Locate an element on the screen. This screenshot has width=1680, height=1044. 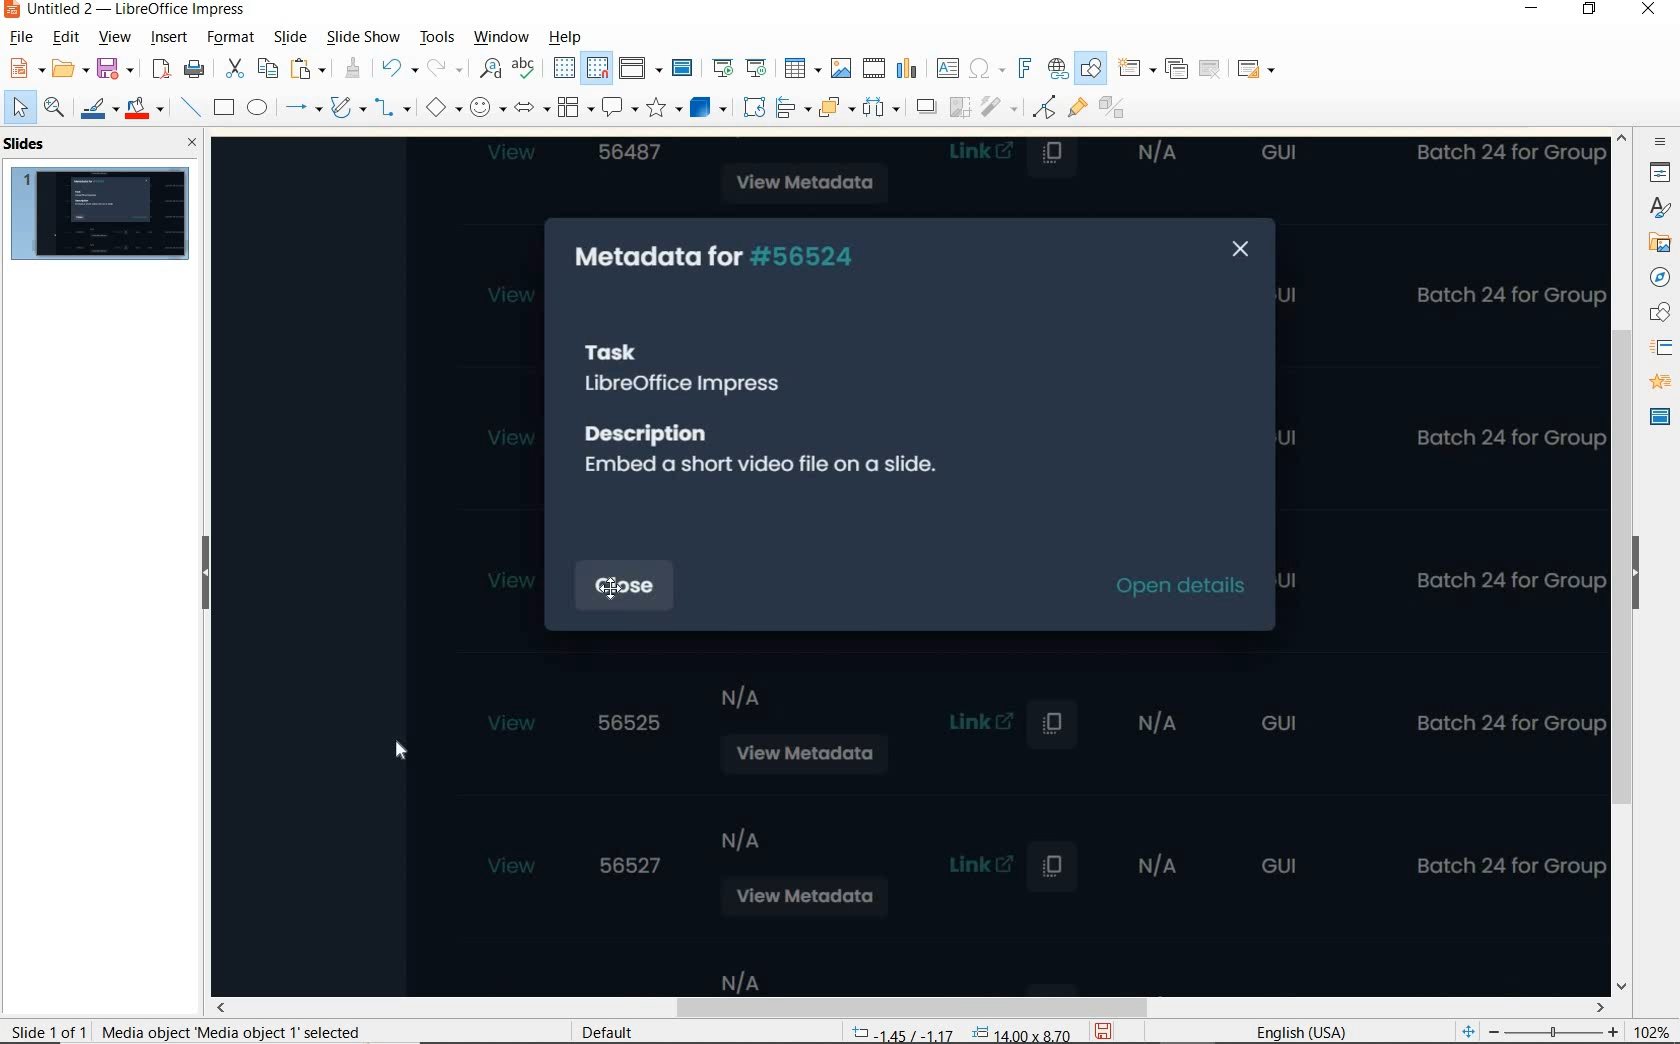
RECTANGLE is located at coordinates (224, 107).